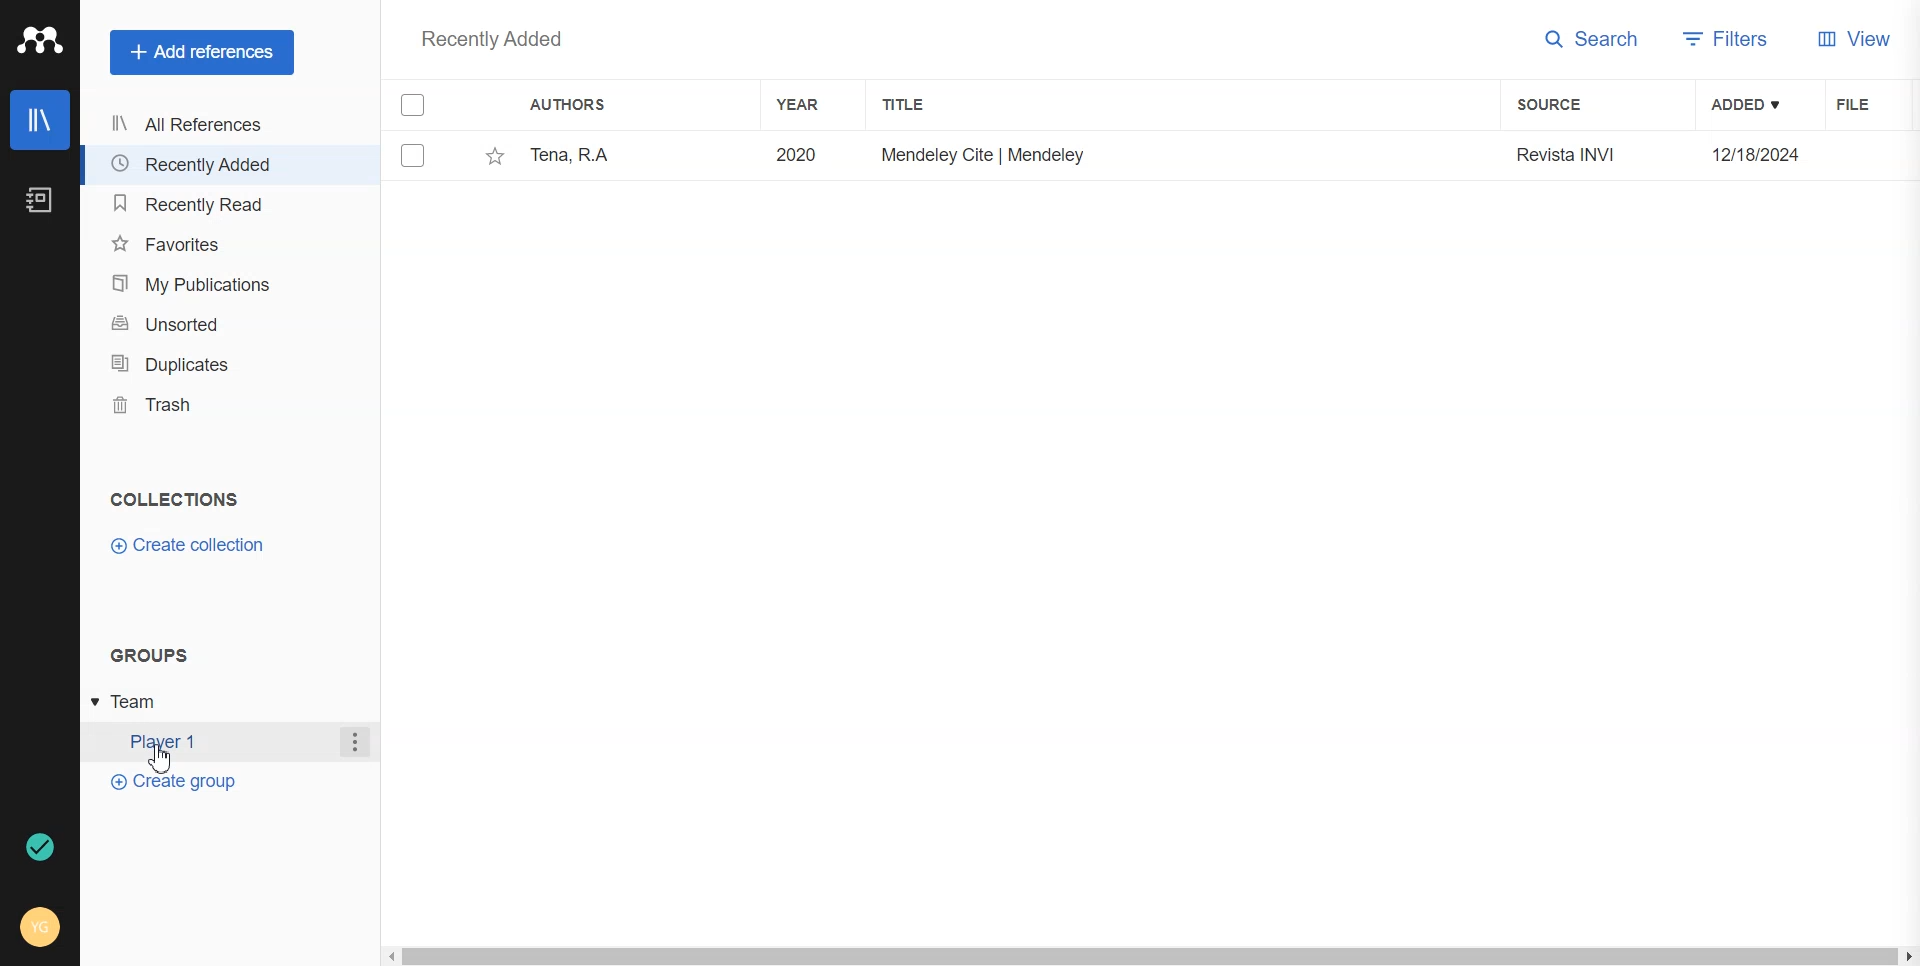 The image size is (1920, 966). What do you see at coordinates (202, 126) in the screenshot?
I see `All References` at bounding box center [202, 126].